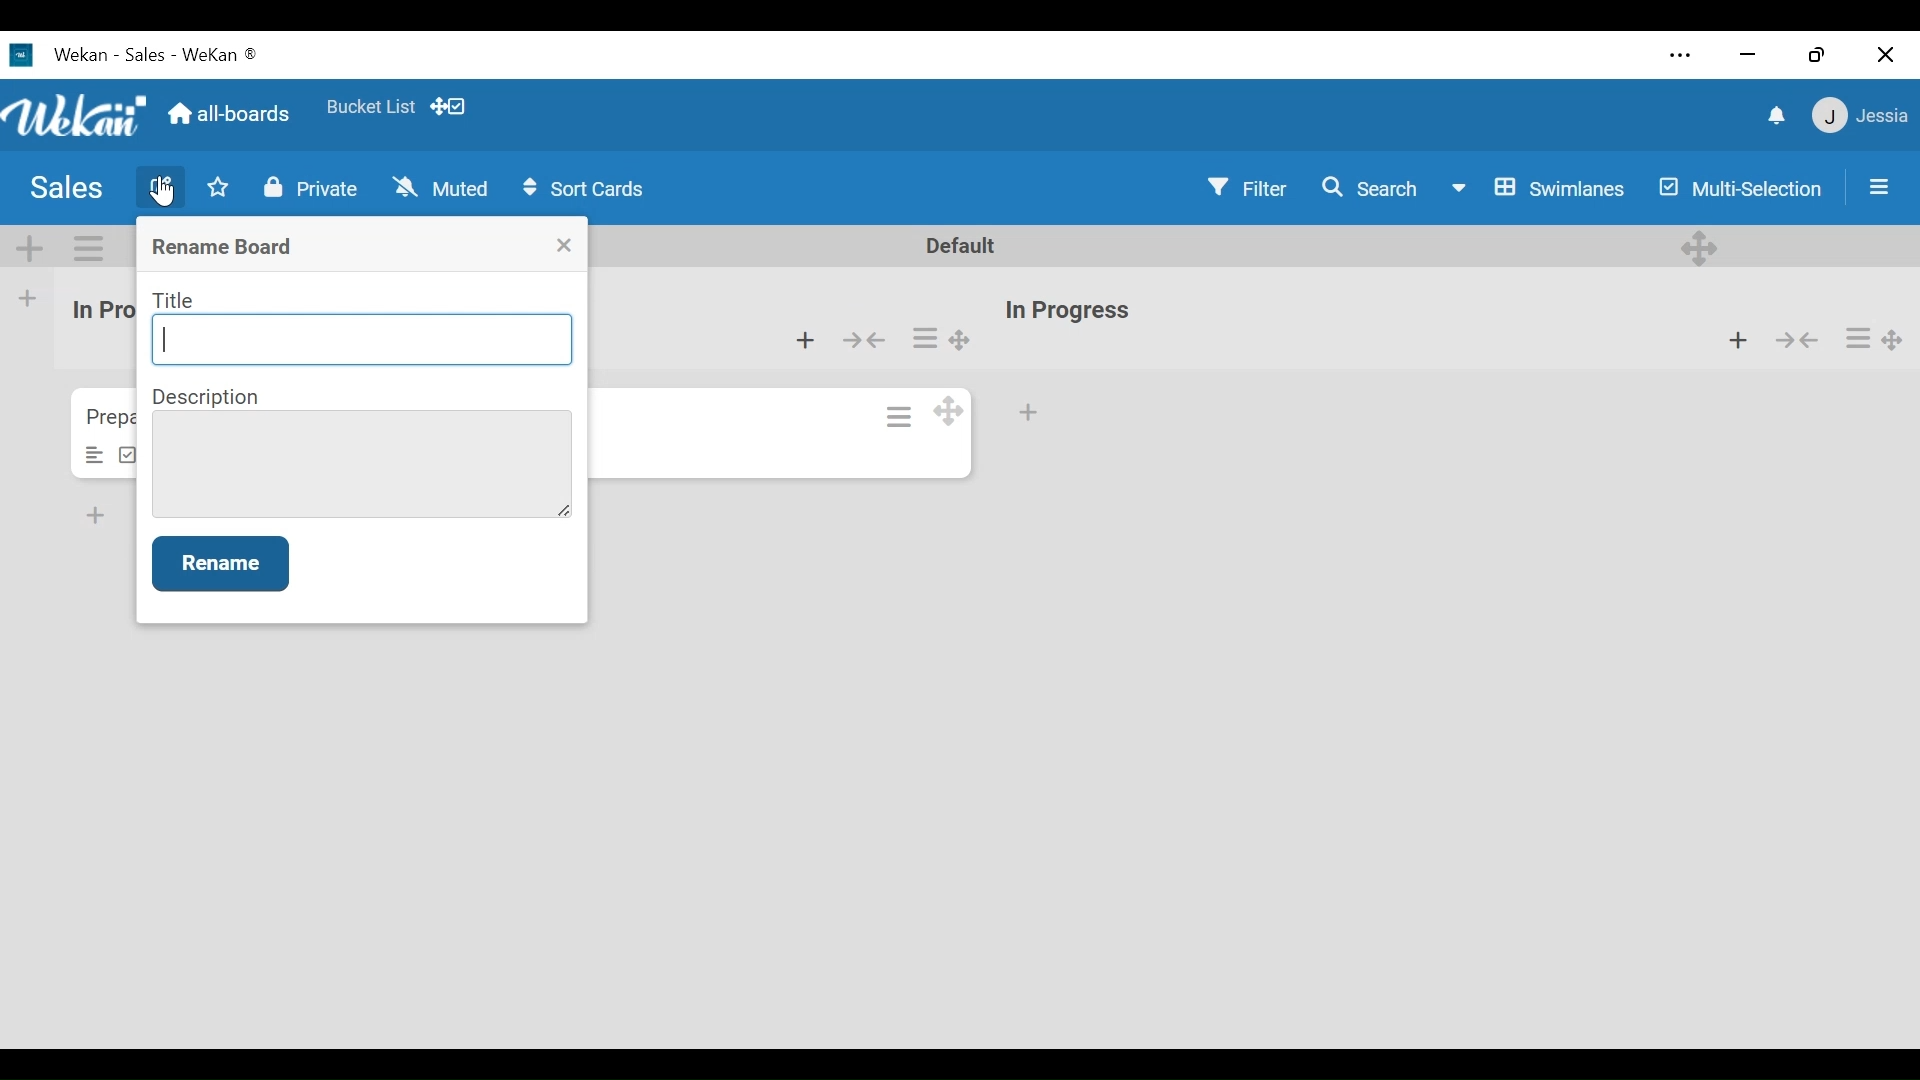 The image size is (1920, 1080). I want to click on list actions, so click(1859, 339).